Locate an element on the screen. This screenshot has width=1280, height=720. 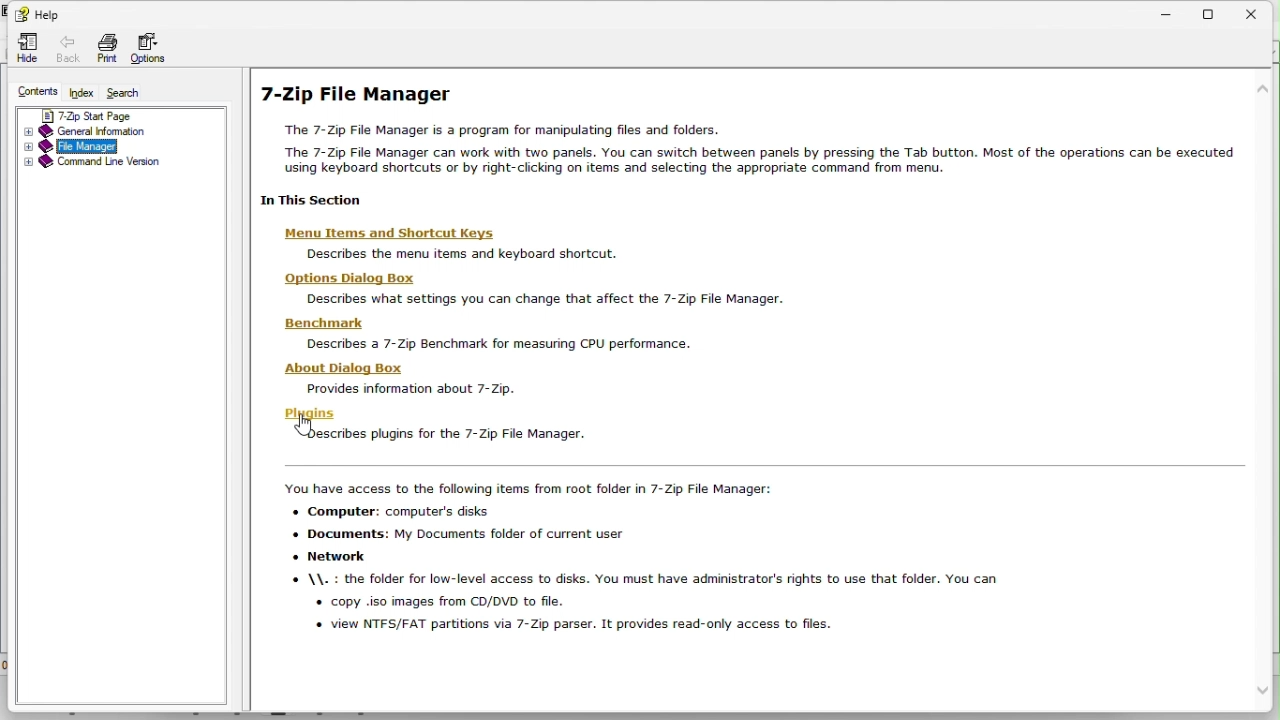
scroll bar is located at coordinates (1265, 394).